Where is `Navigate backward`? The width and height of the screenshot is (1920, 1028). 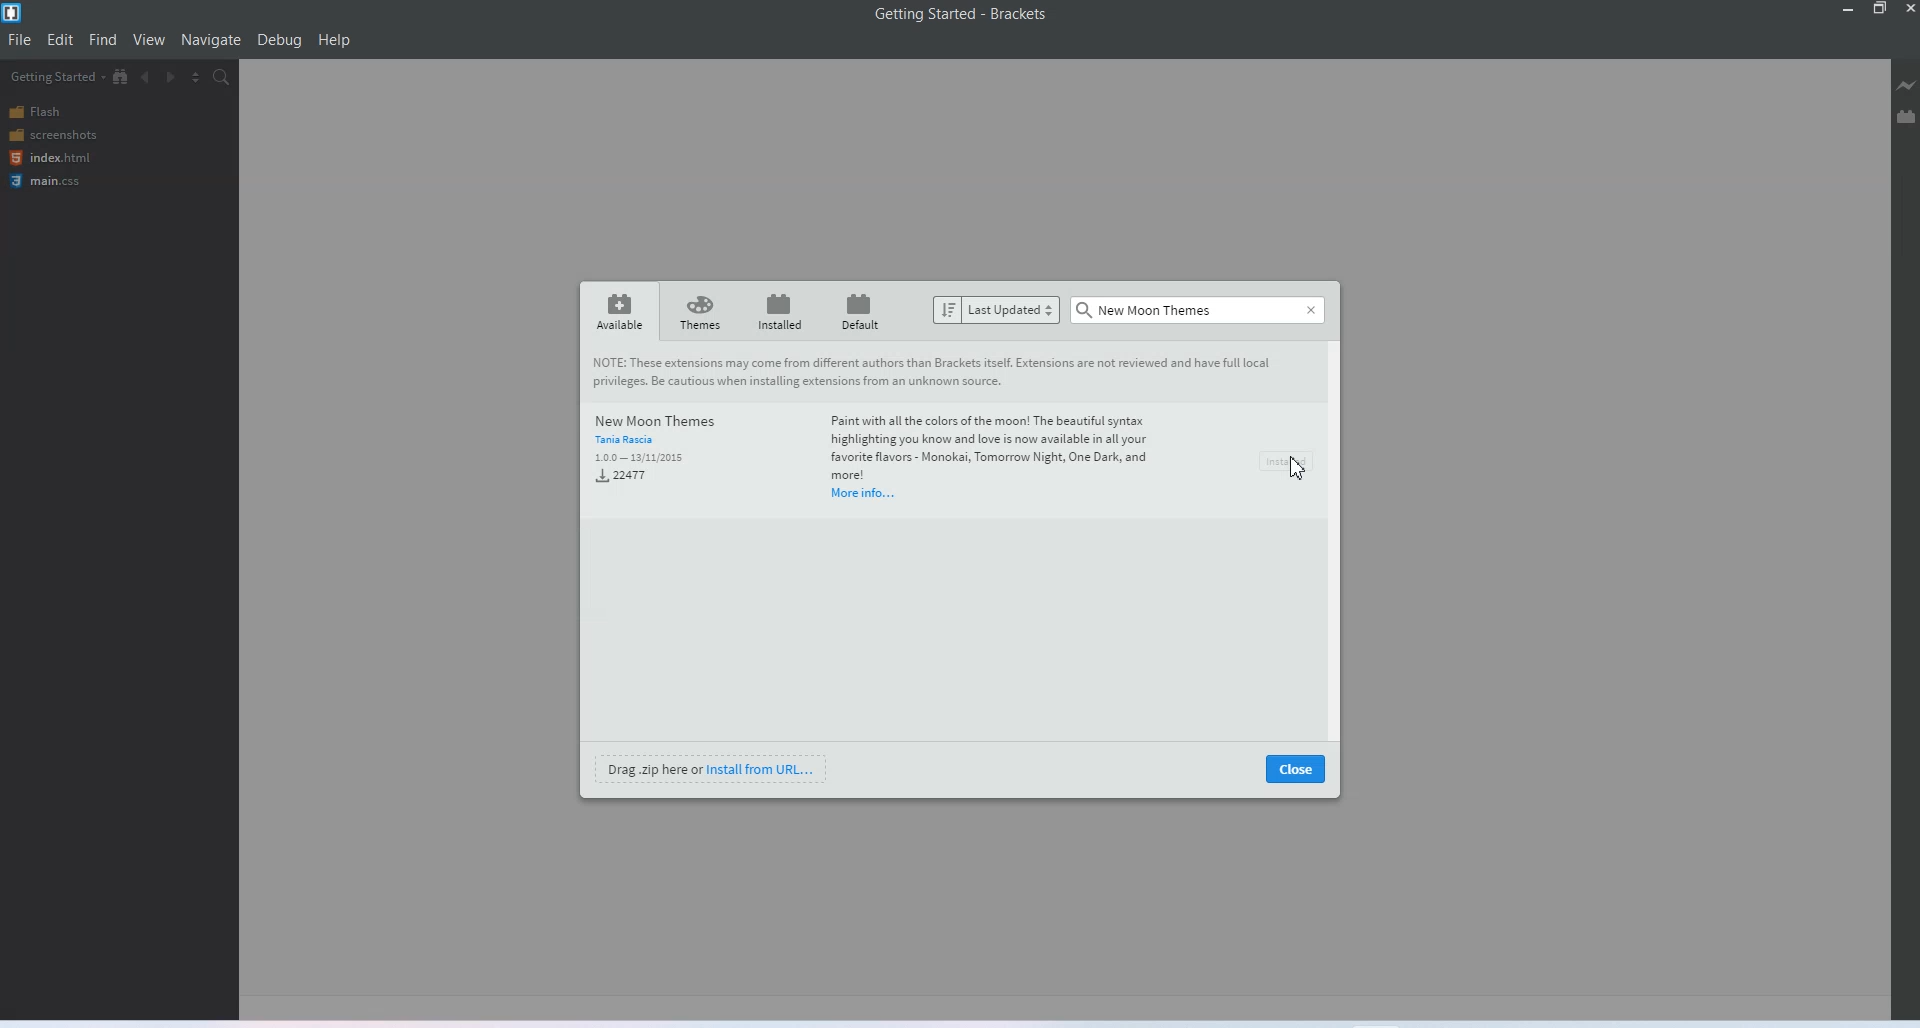
Navigate backward is located at coordinates (147, 76).